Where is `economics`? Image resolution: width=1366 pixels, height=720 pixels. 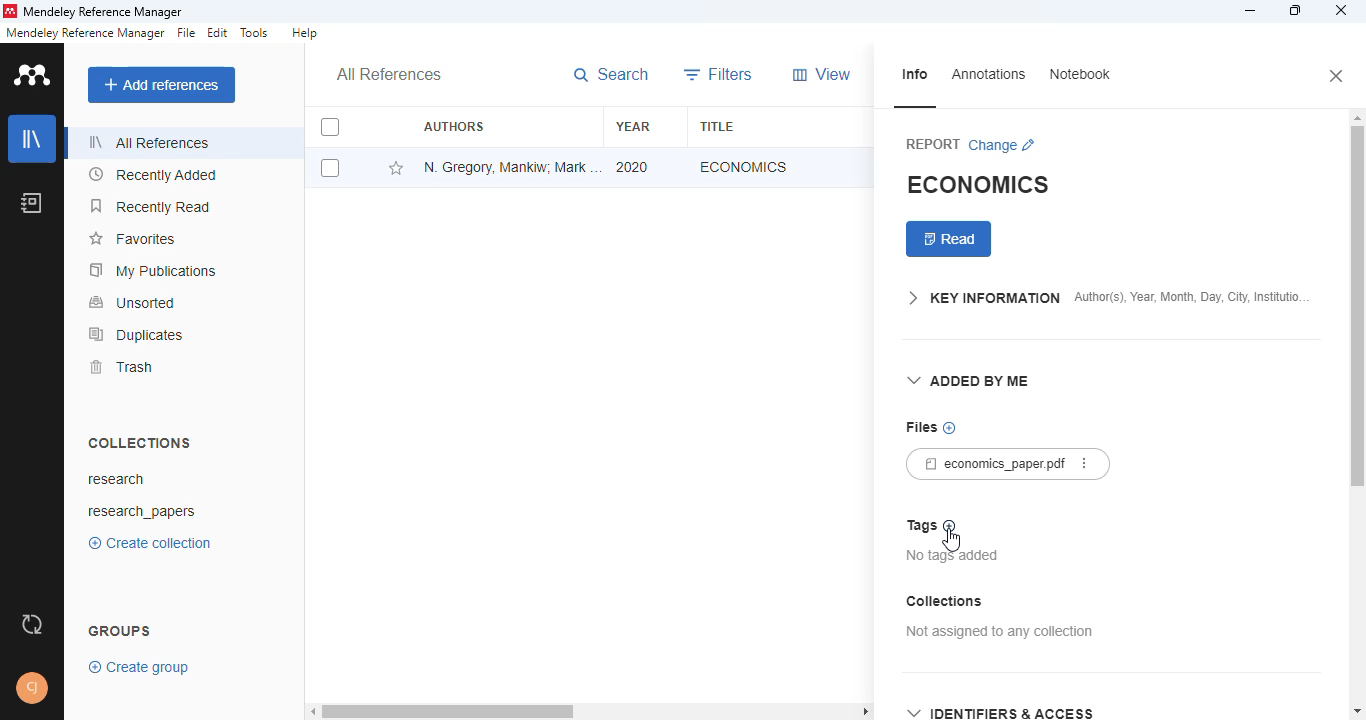 economics is located at coordinates (980, 183).